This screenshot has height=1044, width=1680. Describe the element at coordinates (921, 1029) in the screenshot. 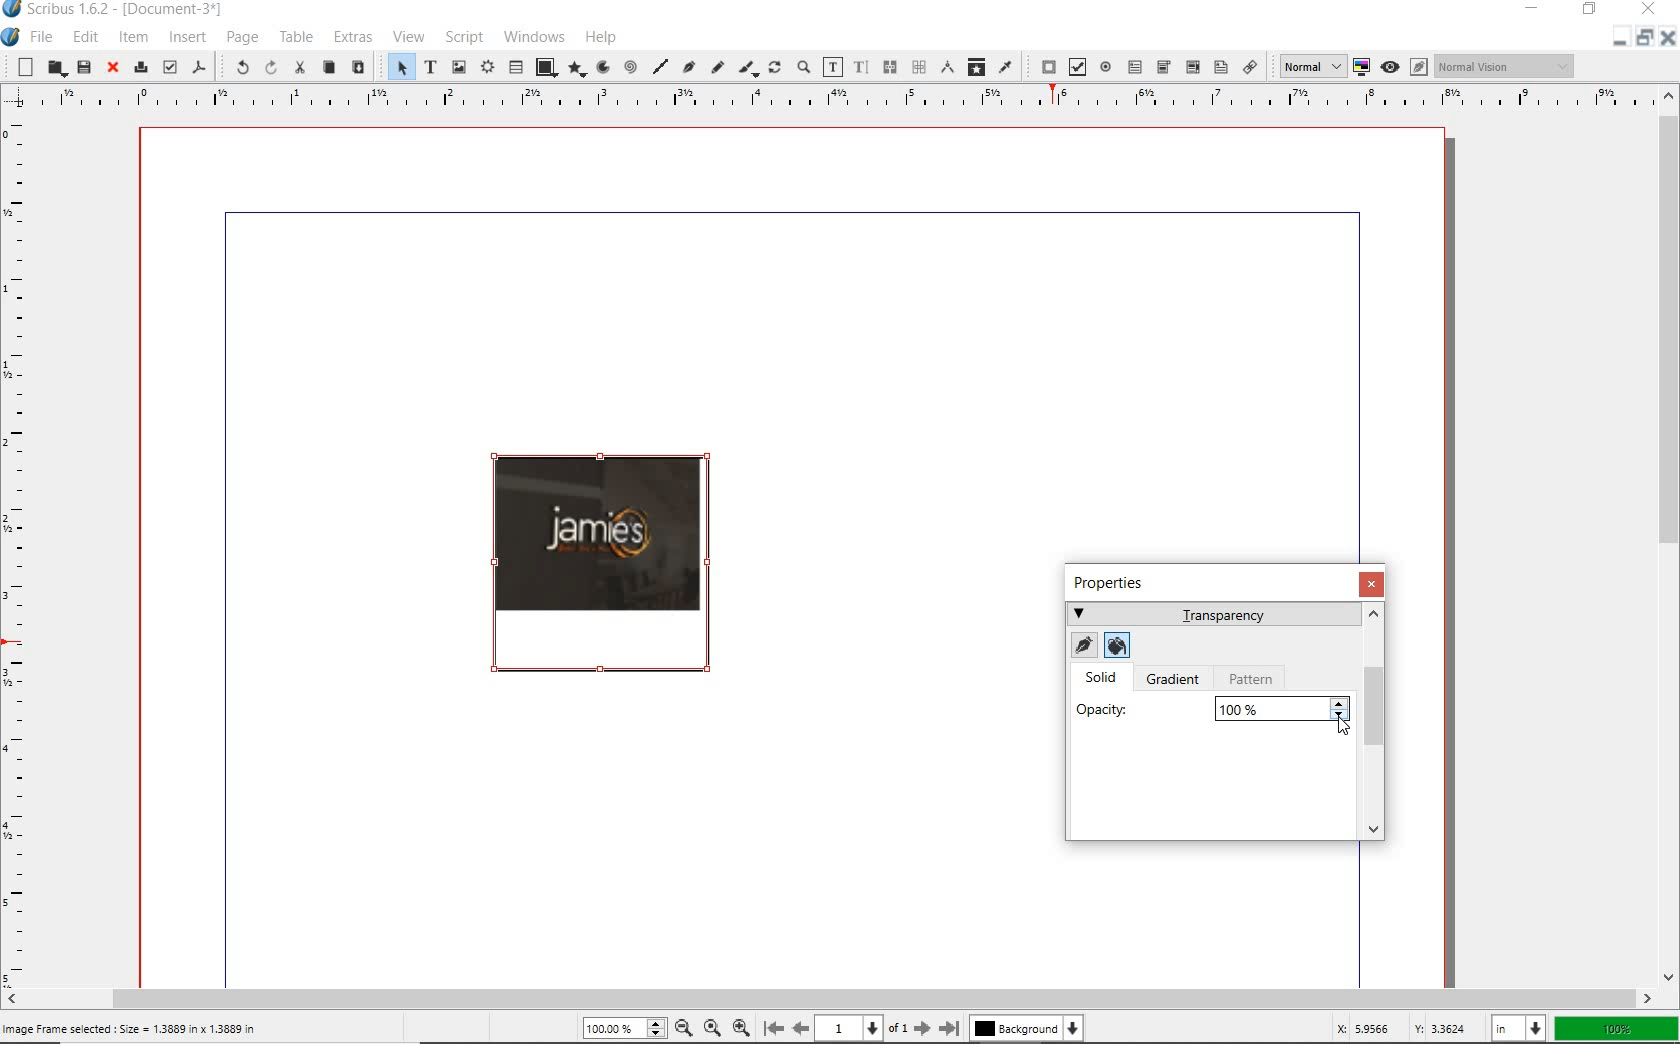

I see `next` at that location.